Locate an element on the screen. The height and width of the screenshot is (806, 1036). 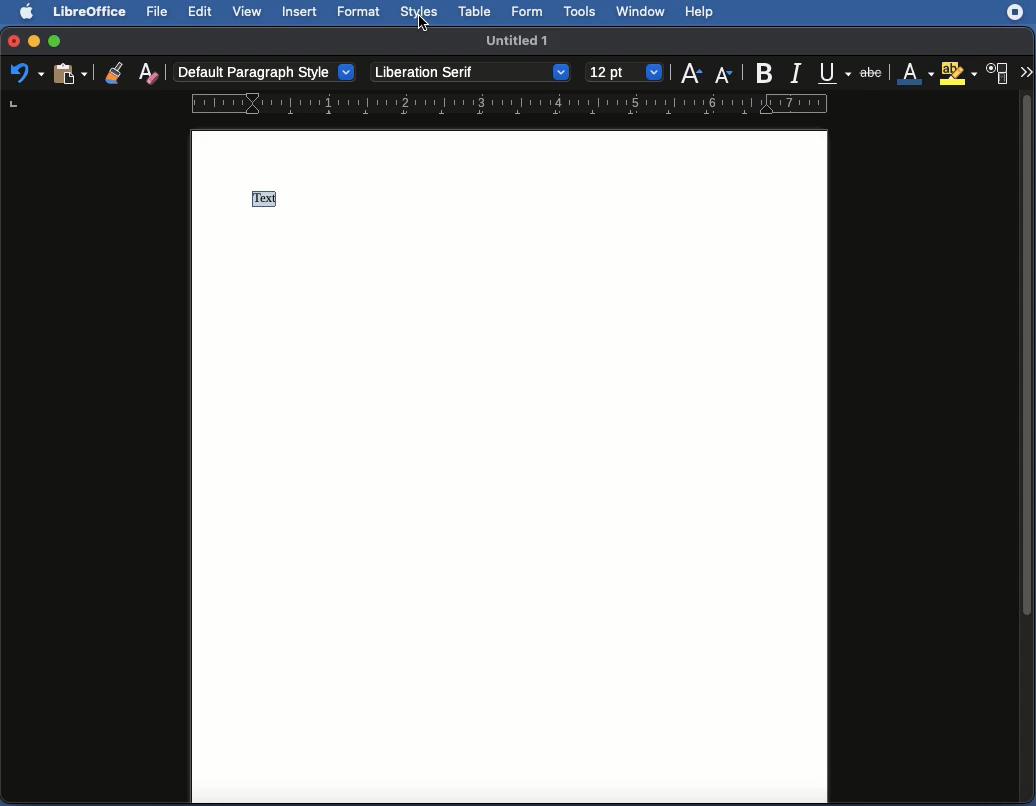
Name is located at coordinates (519, 41).